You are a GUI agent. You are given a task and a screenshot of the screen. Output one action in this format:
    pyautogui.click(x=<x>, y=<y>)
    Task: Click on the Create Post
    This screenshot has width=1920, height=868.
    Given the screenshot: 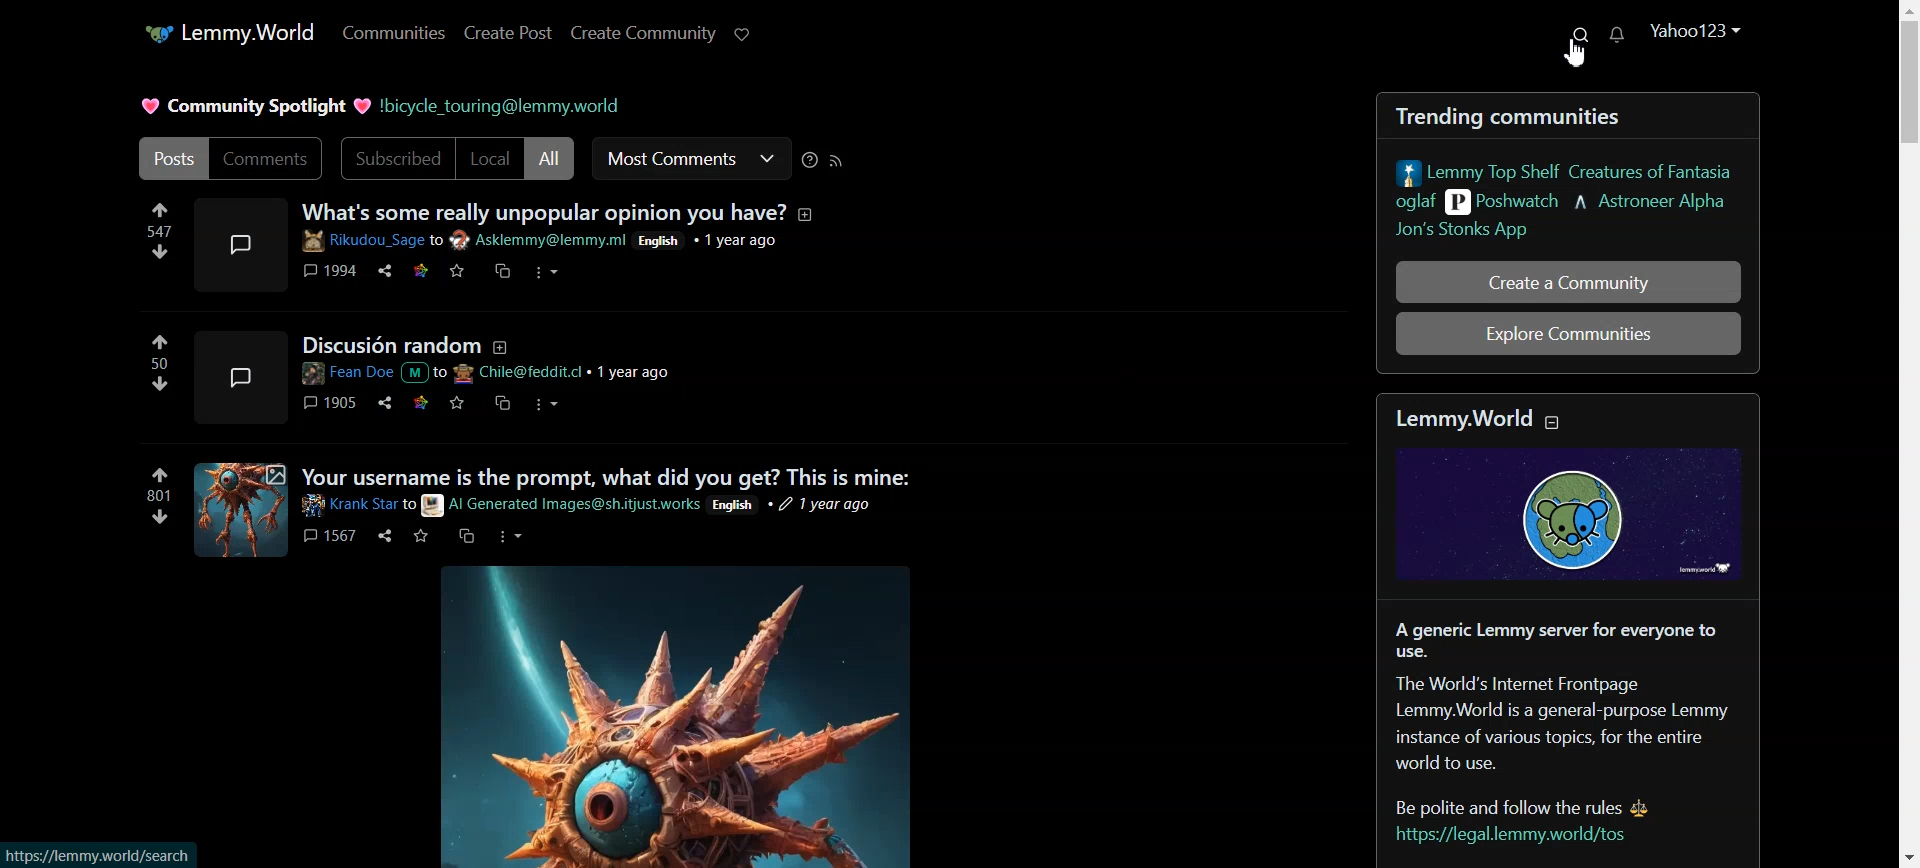 What is the action you would take?
    pyautogui.click(x=507, y=33)
    